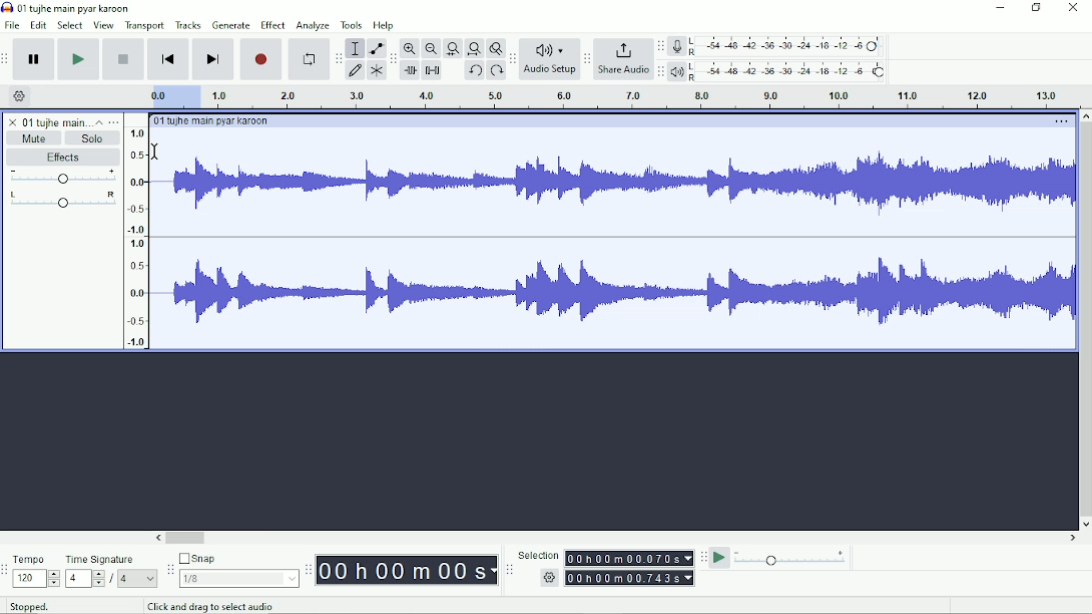 The height and width of the screenshot is (614, 1092). I want to click on Snap, so click(238, 559).